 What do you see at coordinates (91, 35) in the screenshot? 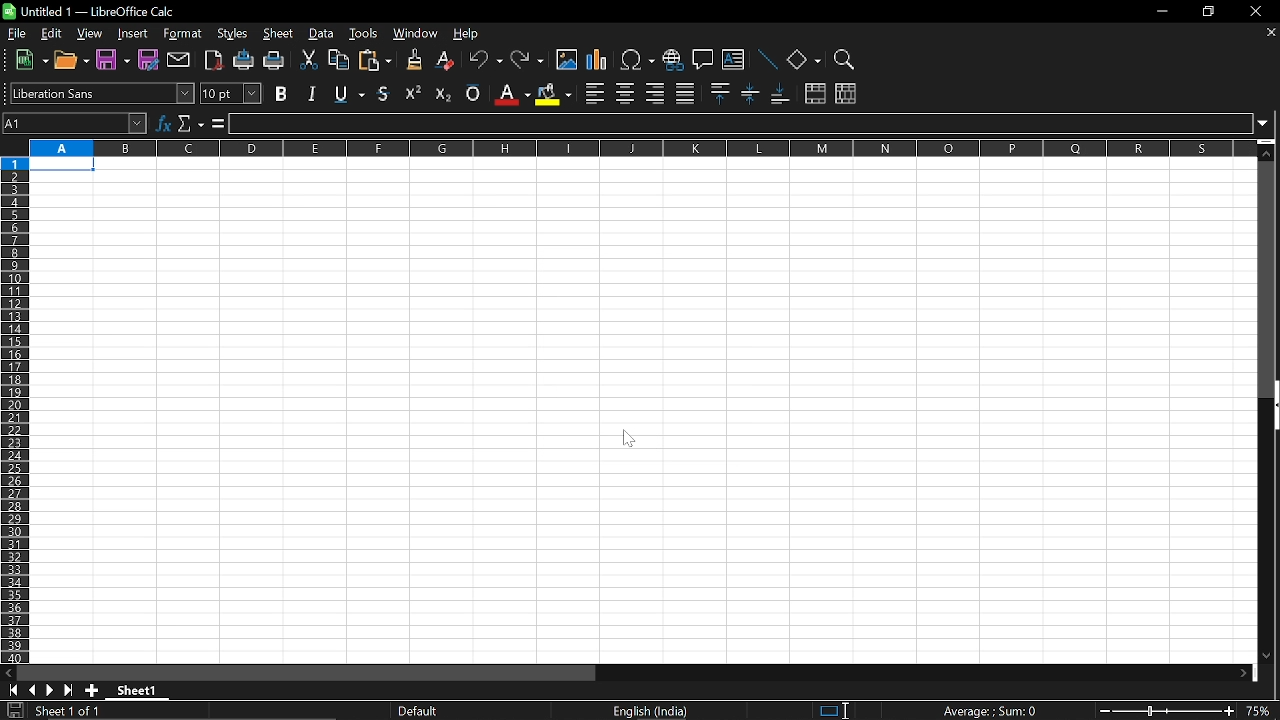
I see `view` at bounding box center [91, 35].